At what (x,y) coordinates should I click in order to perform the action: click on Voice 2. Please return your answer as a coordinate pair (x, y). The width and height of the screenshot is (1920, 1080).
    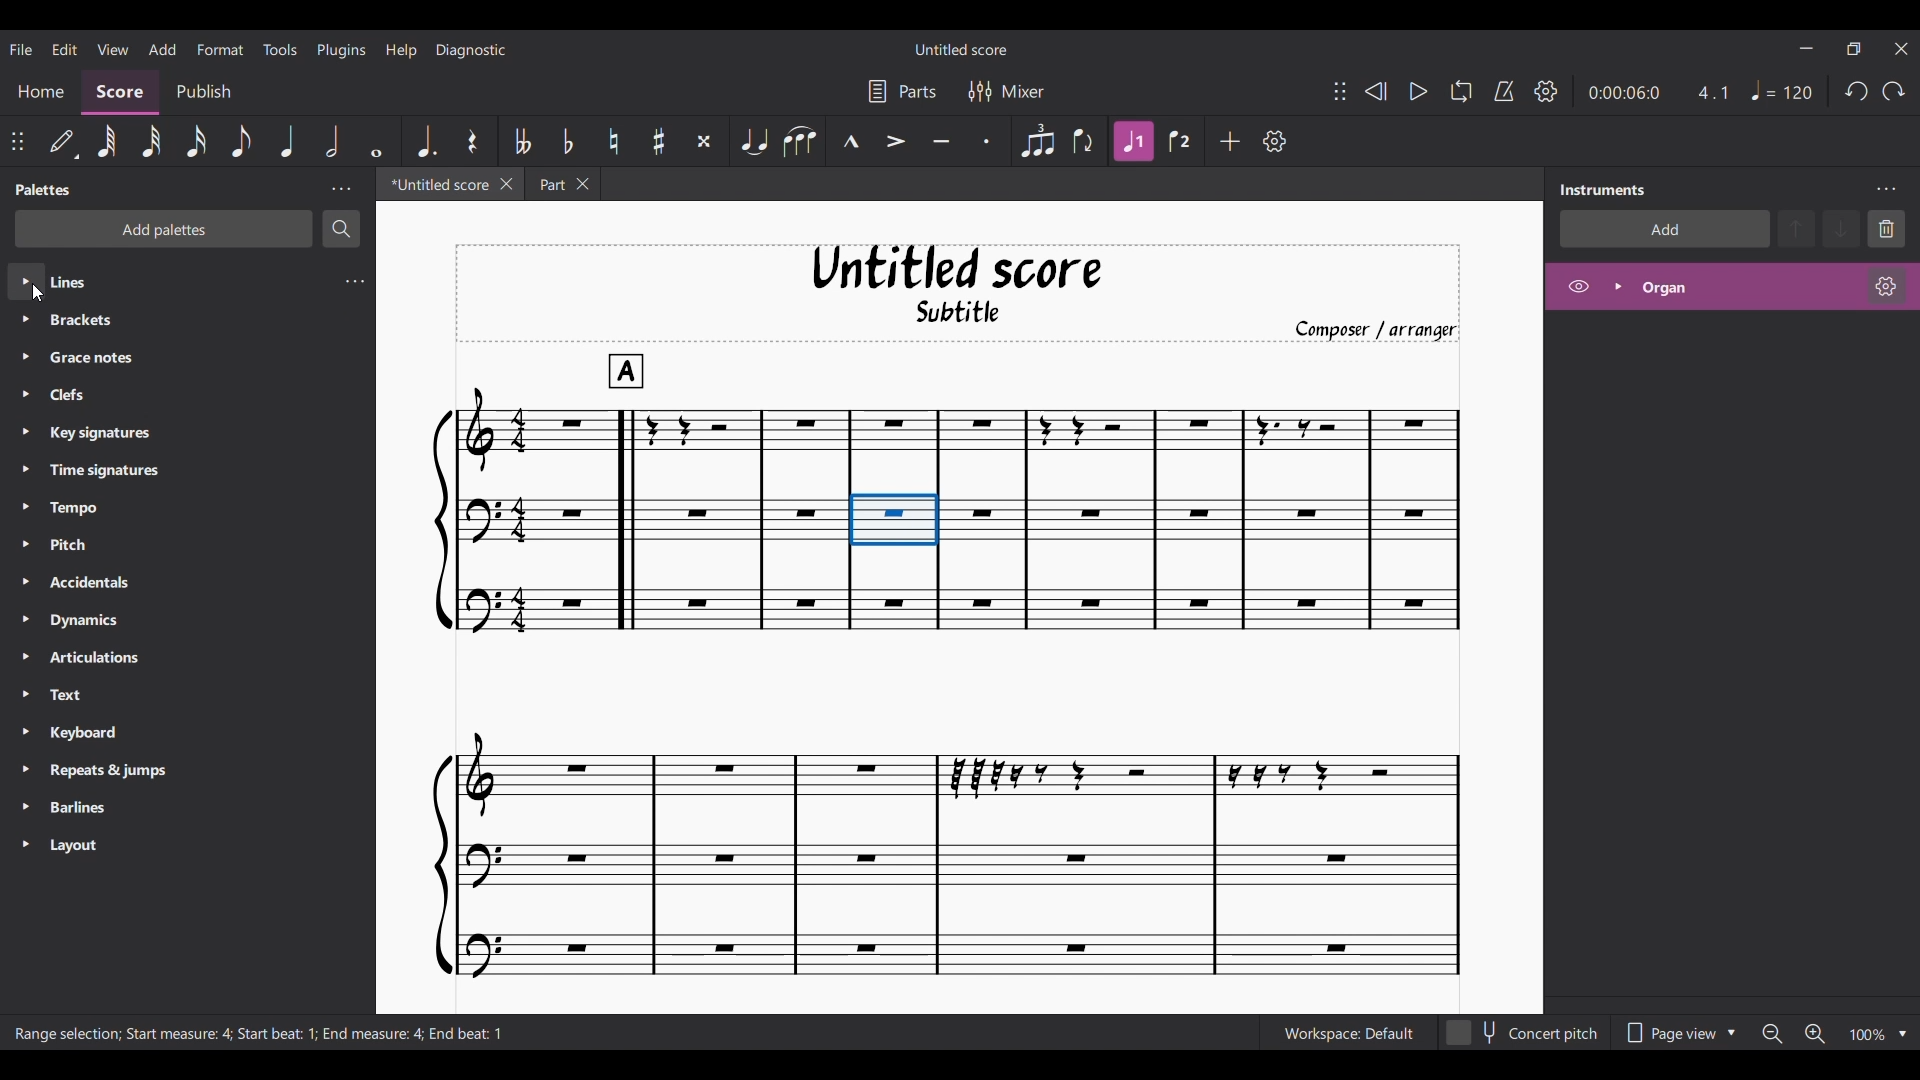
    Looking at the image, I should click on (1179, 141).